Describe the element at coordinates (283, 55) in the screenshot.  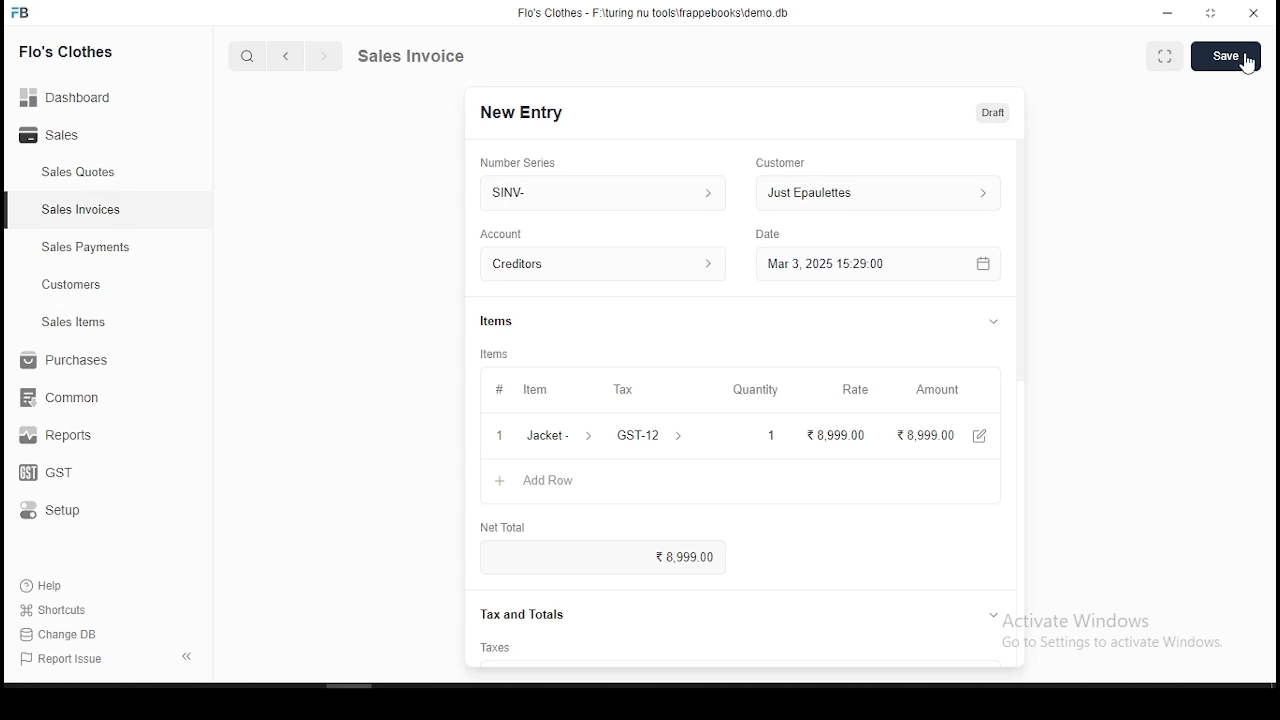
I see `back` at that location.